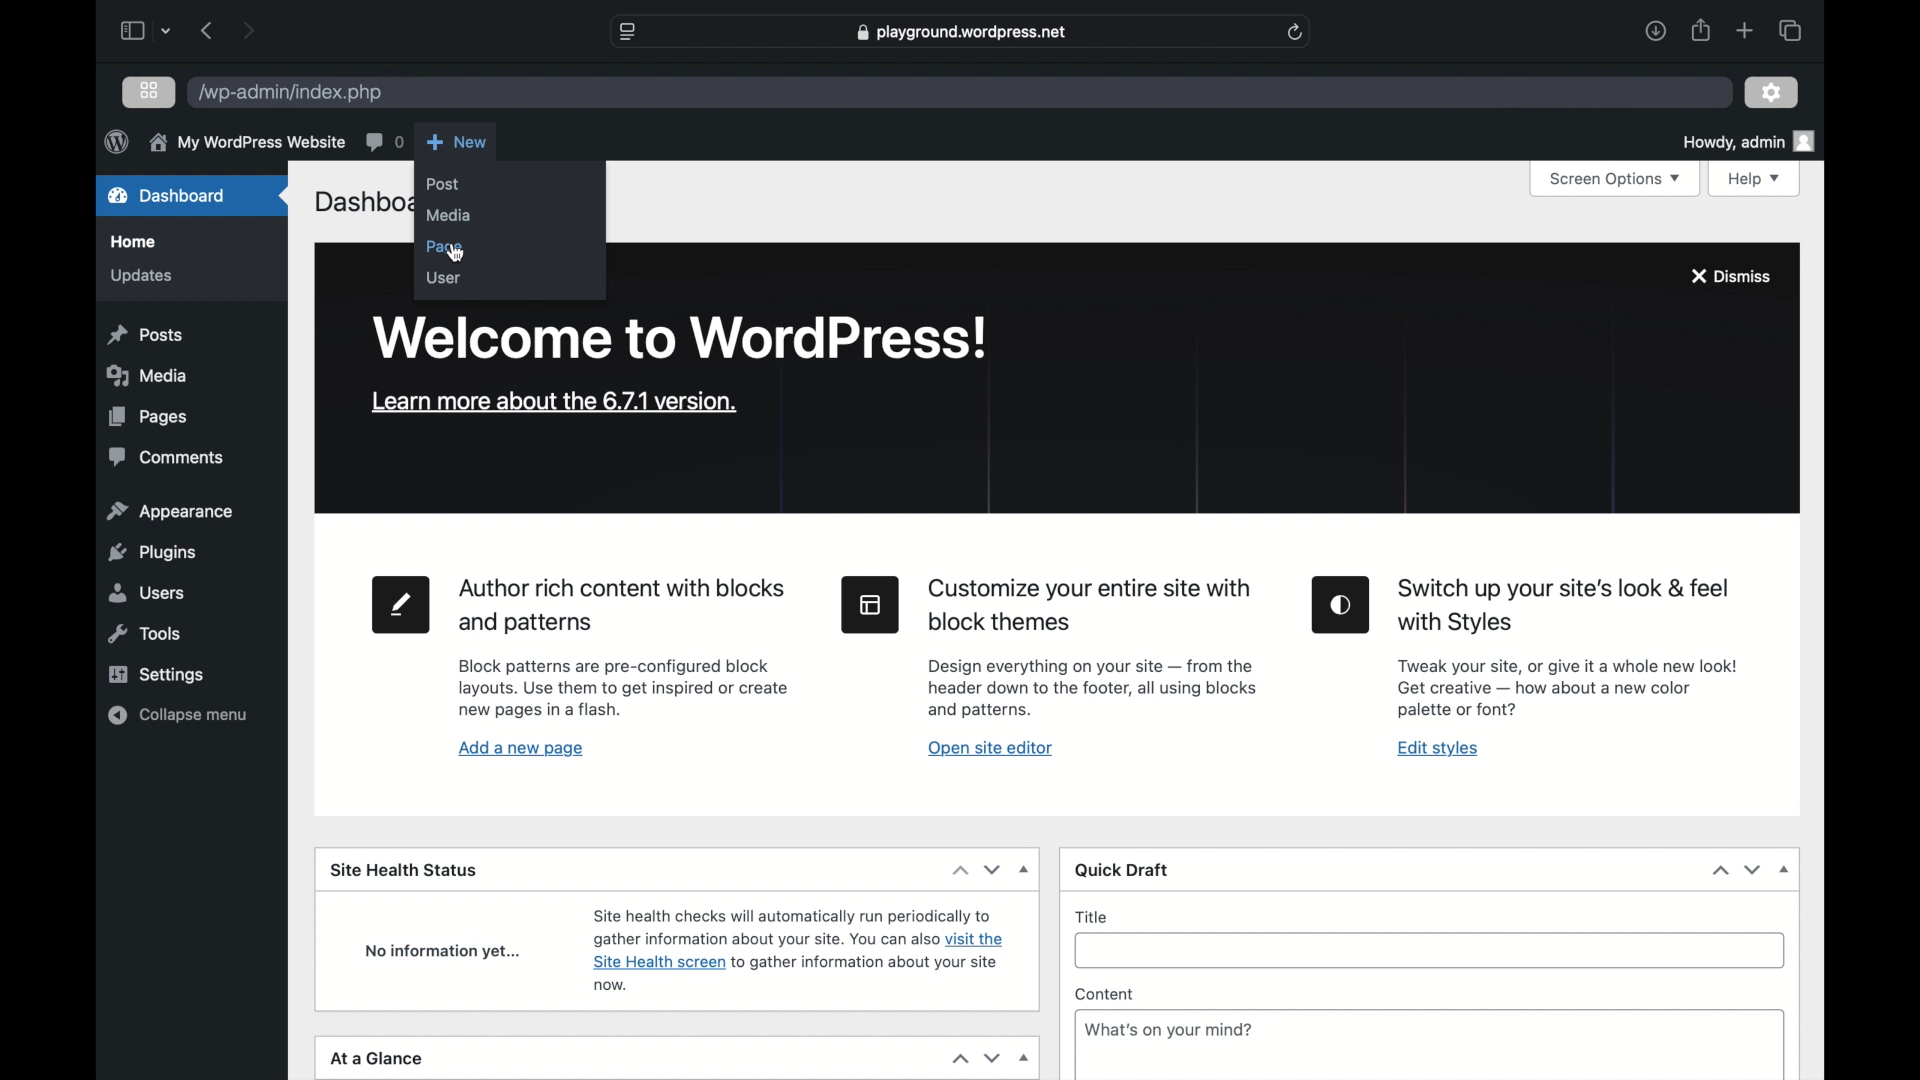  I want to click on content, so click(1103, 995).